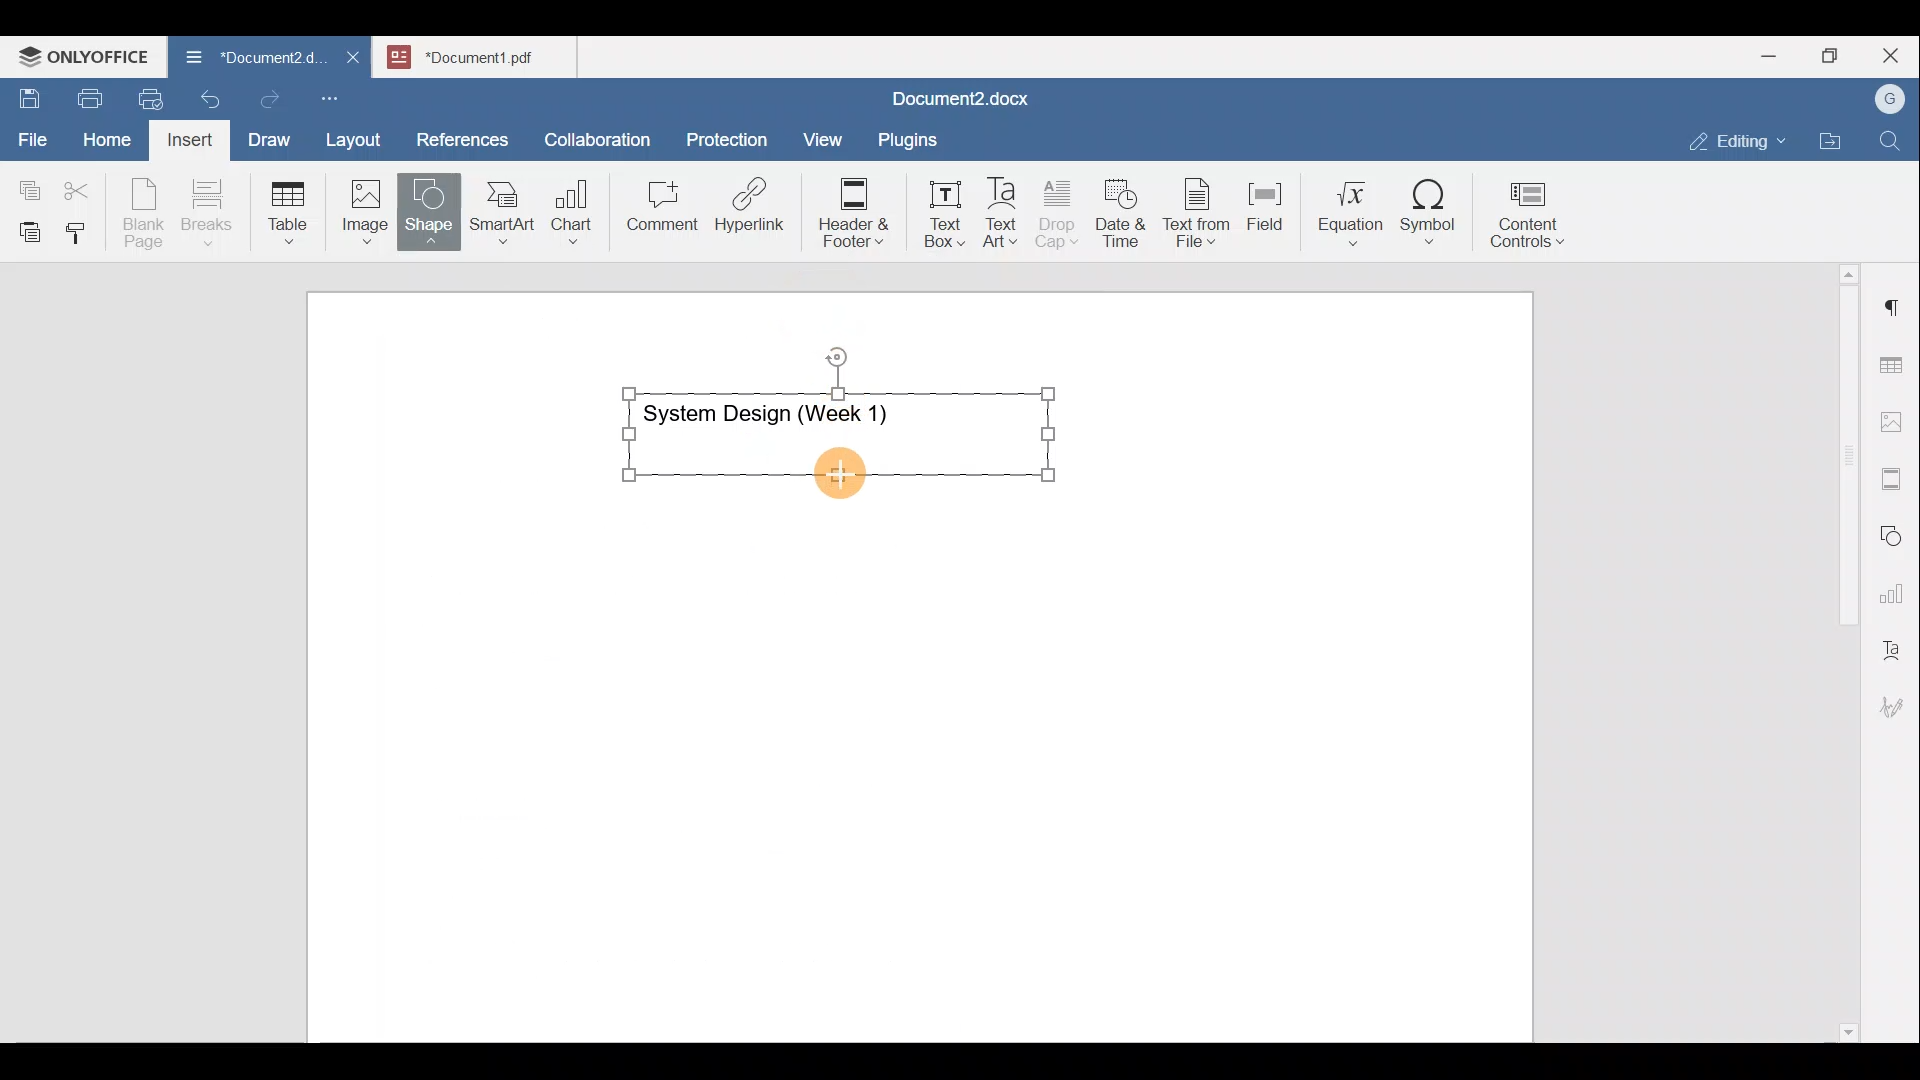 The width and height of the screenshot is (1920, 1080). Describe the element at coordinates (431, 202) in the screenshot. I see `Shape` at that location.